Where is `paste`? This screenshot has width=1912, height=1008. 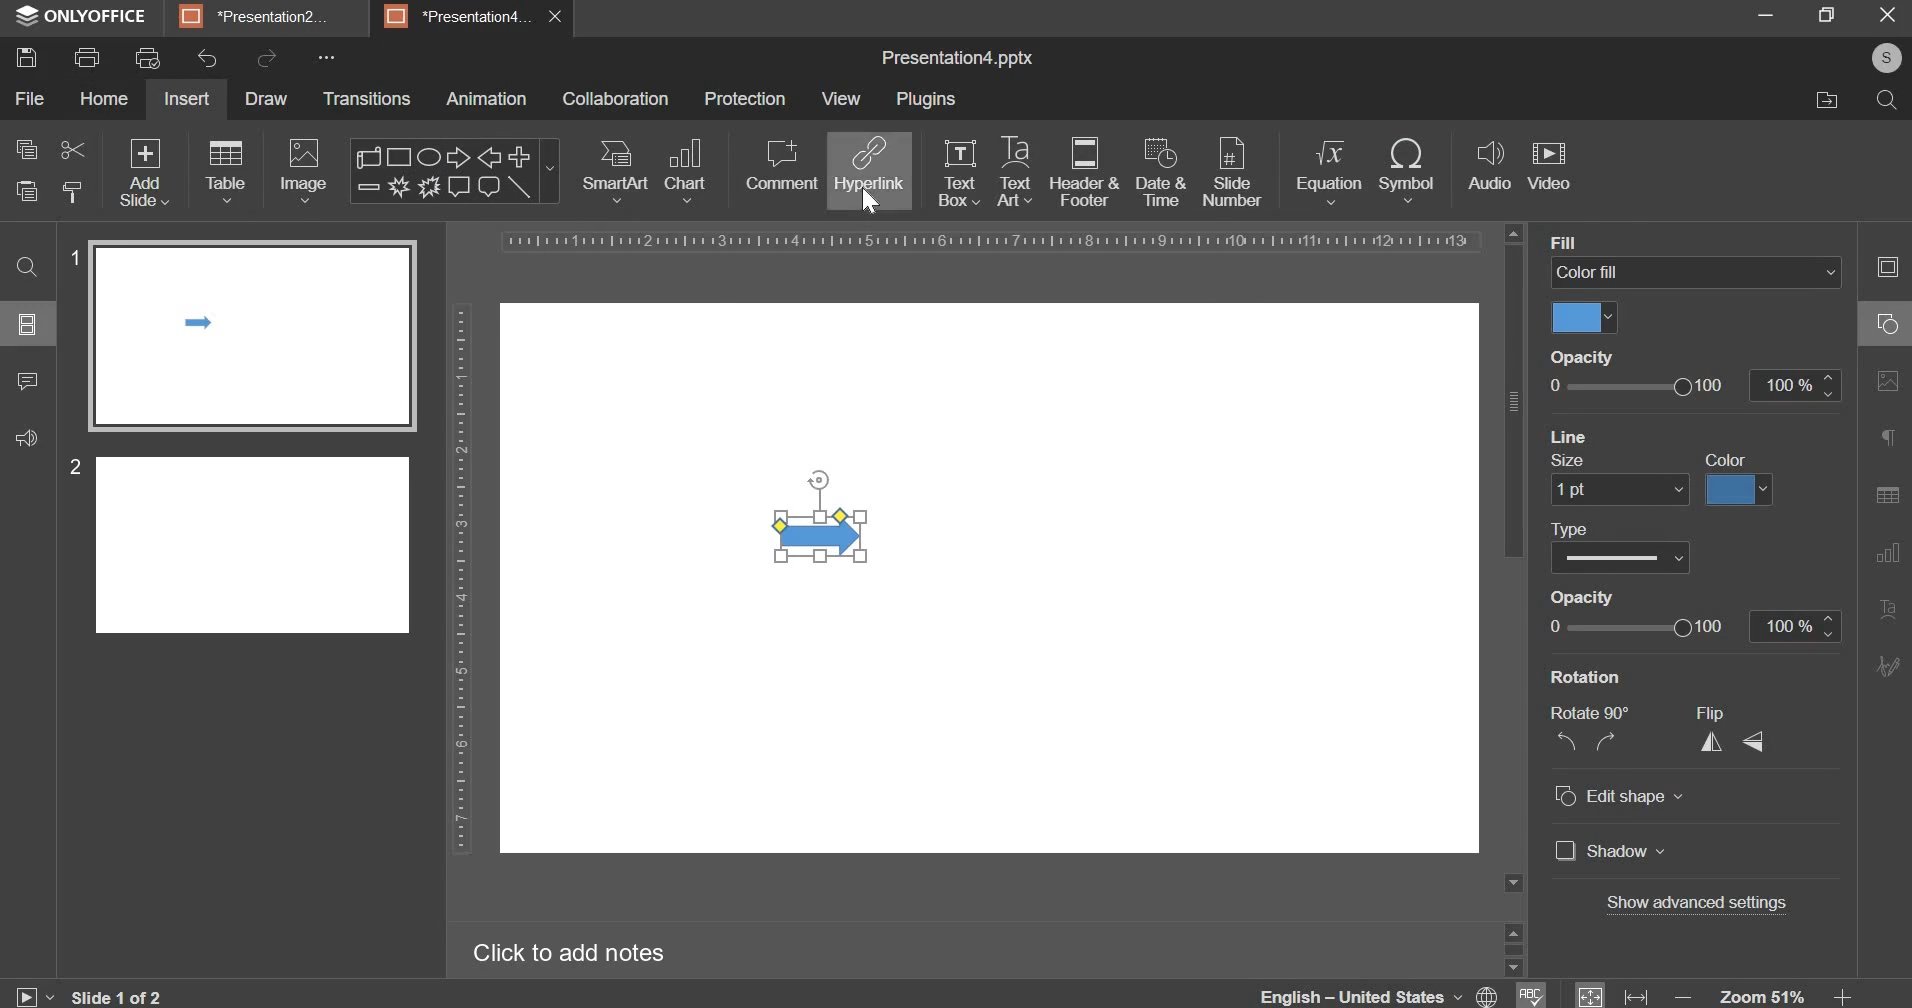 paste is located at coordinates (24, 191).